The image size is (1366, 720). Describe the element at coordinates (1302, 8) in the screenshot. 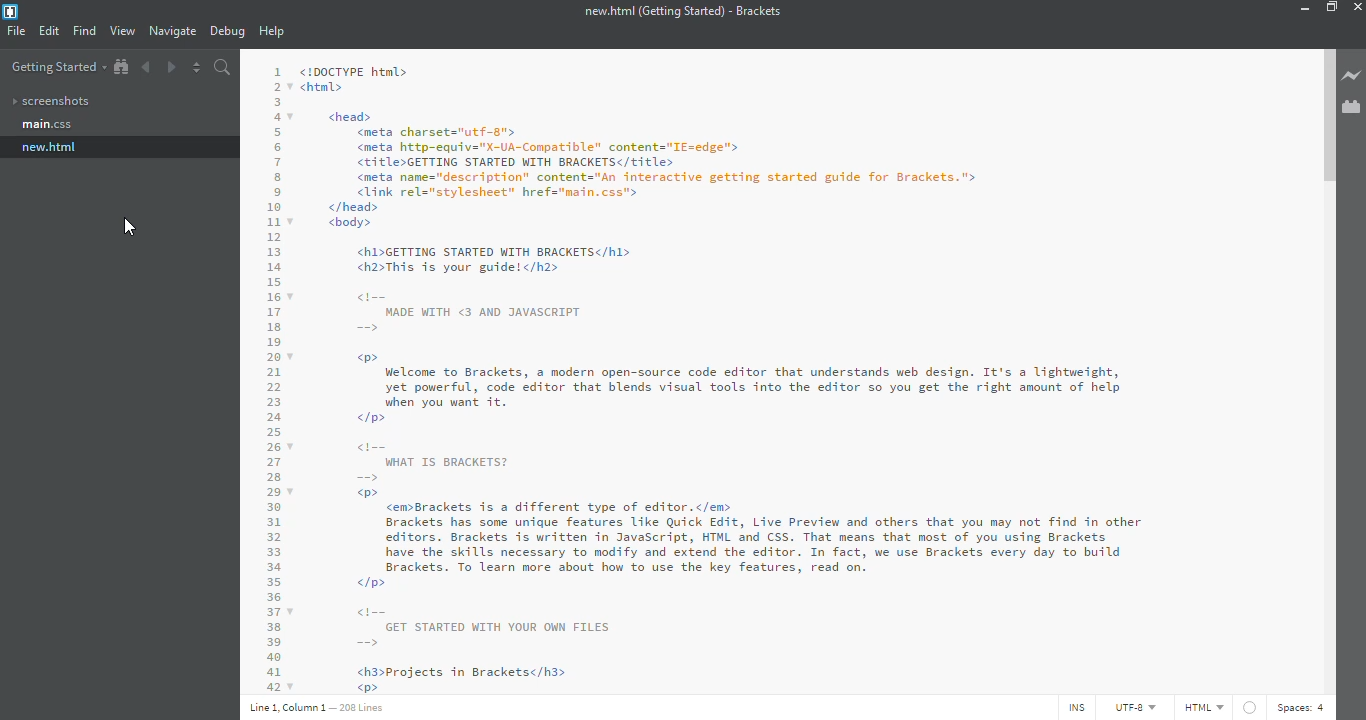

I see `minimize` at that location.